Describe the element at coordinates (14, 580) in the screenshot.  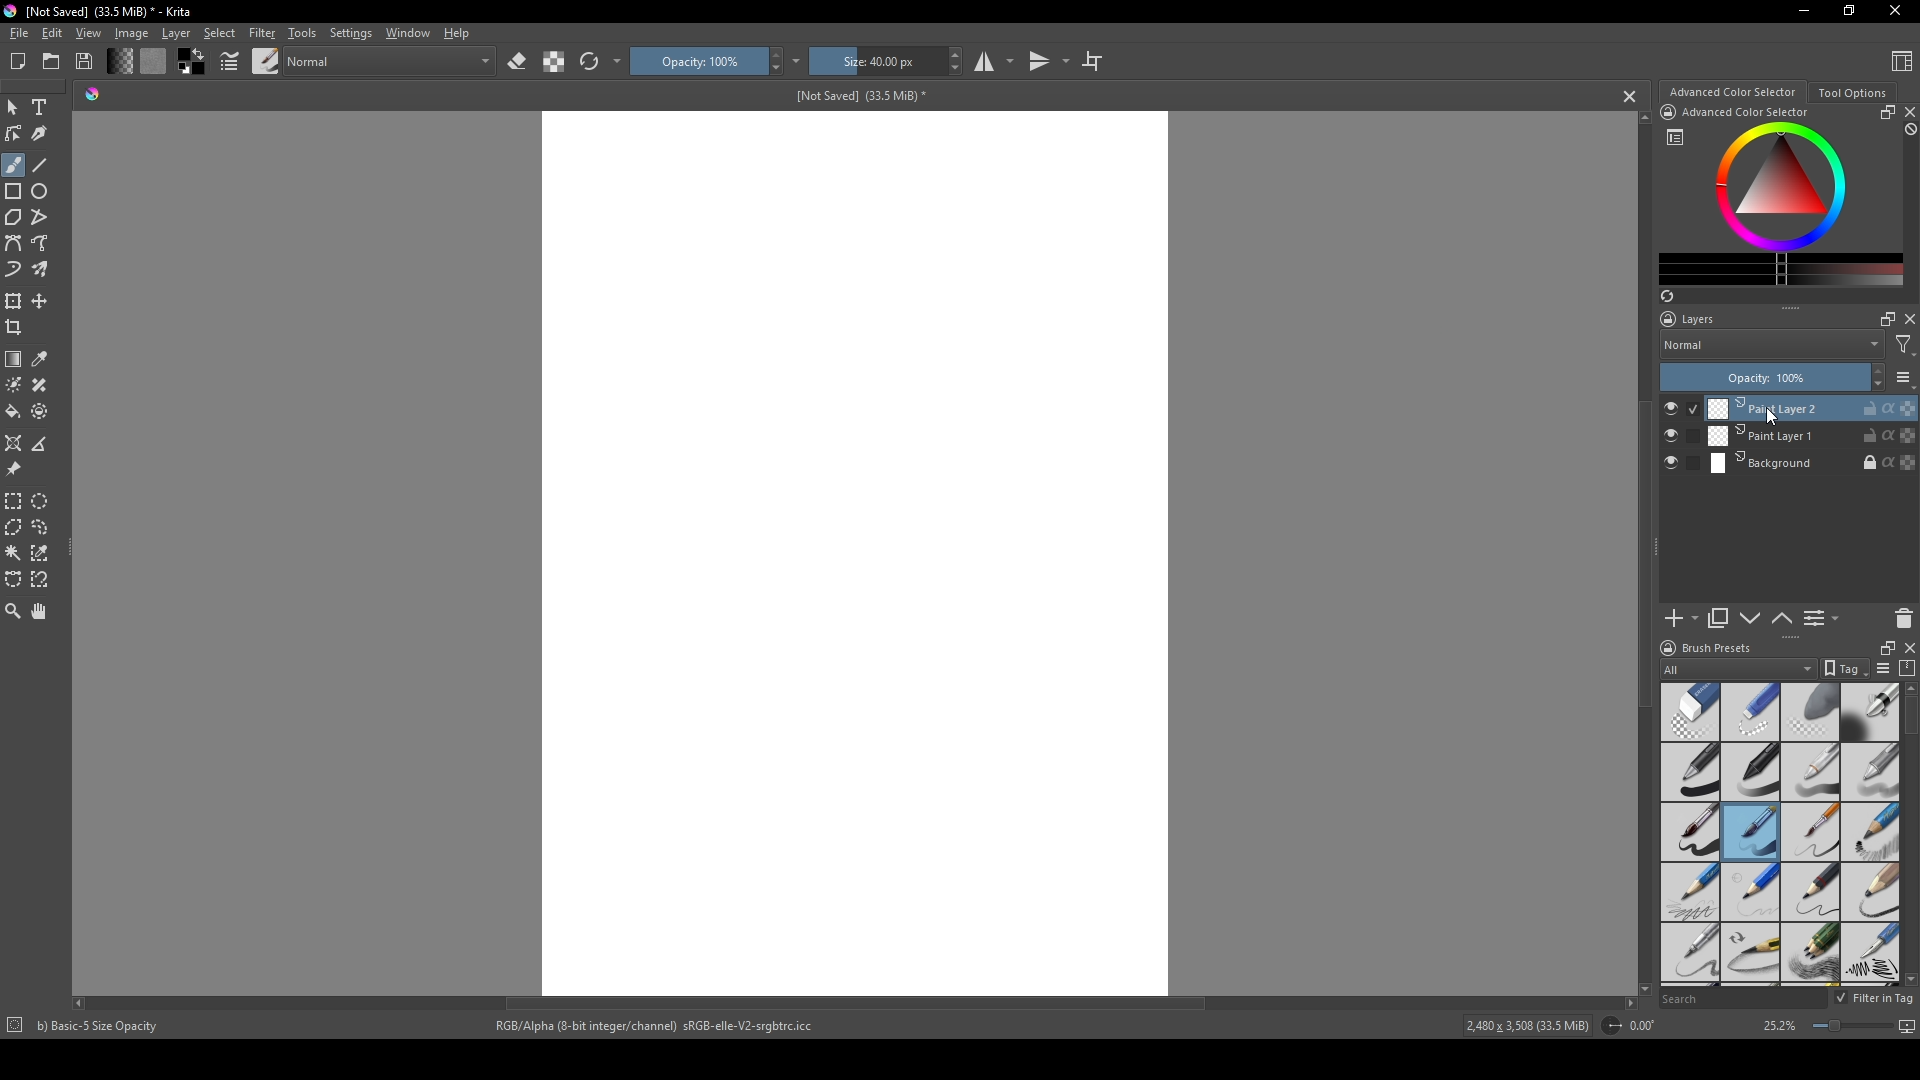
I see `bezier curve` at that location.